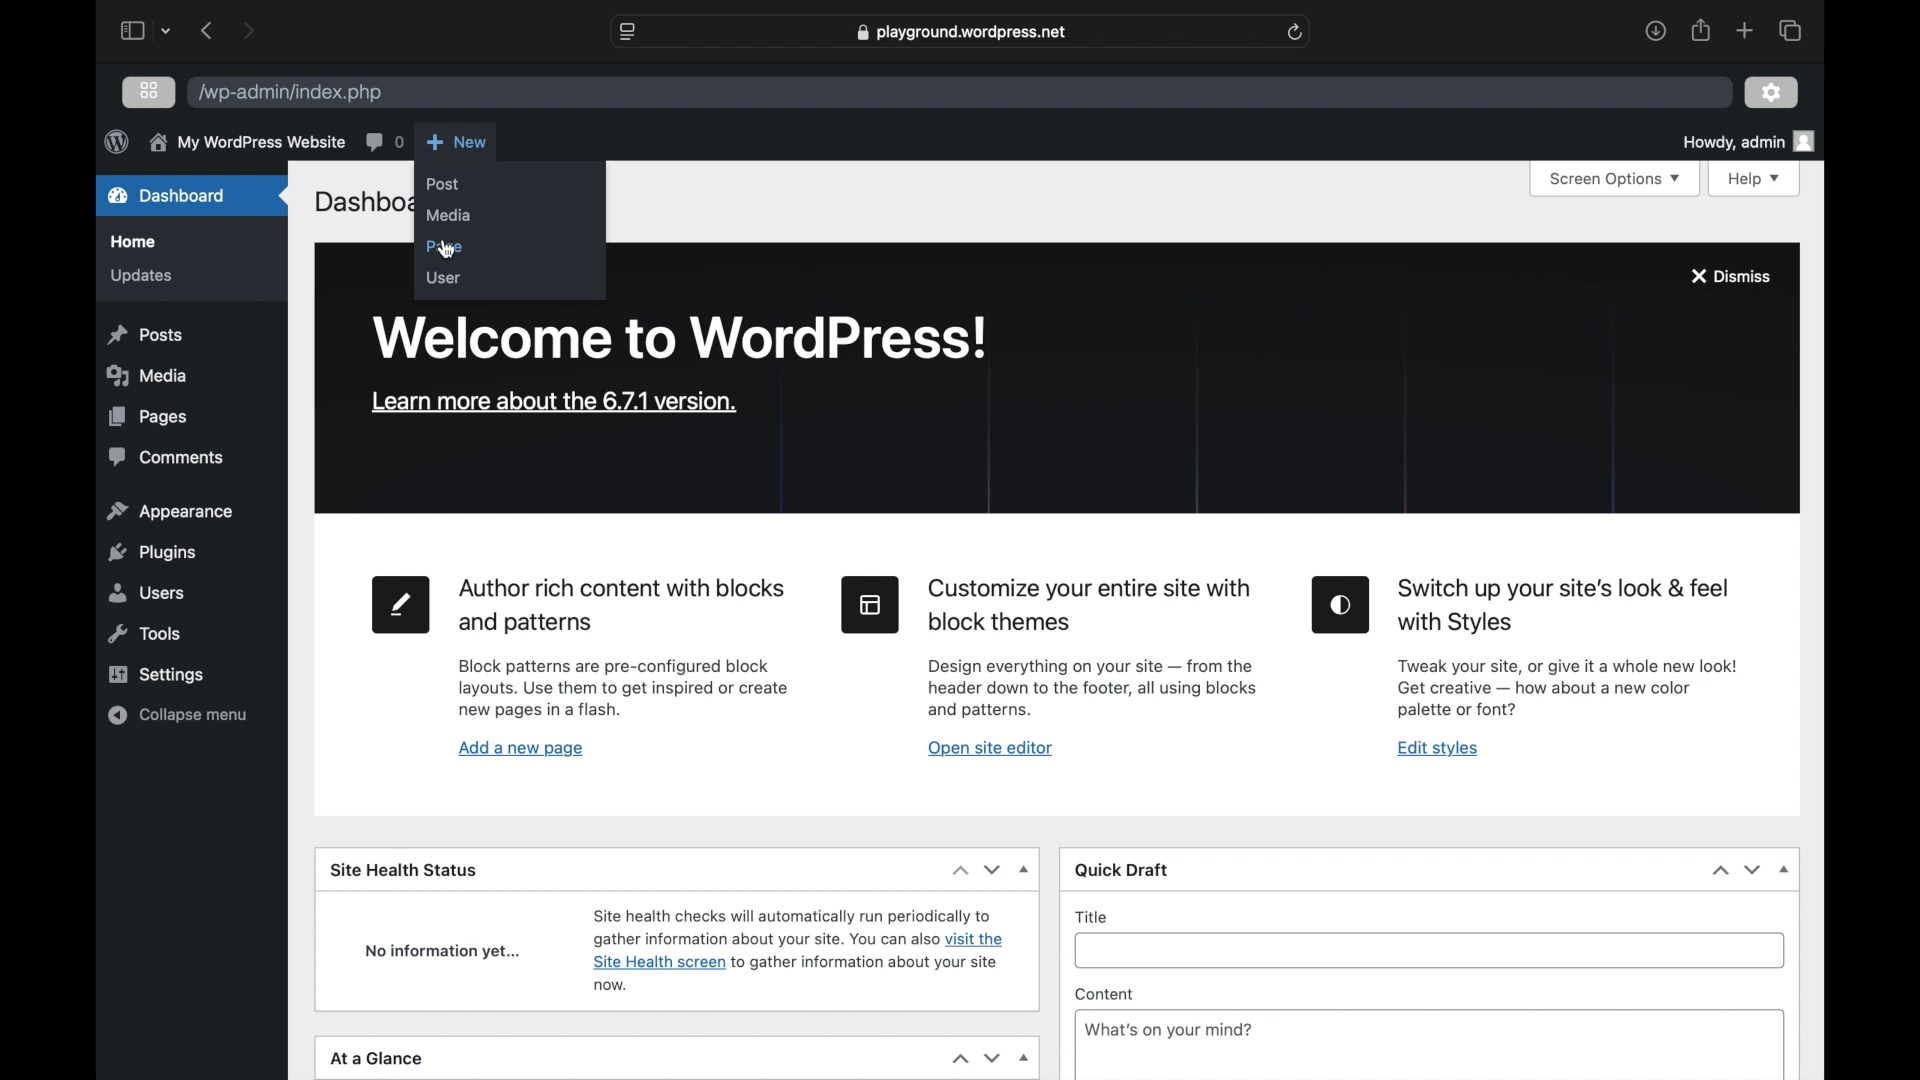  Describe the element at coordinates (976, 1058) in the screenshot. I see `stepper buttons` at that location.